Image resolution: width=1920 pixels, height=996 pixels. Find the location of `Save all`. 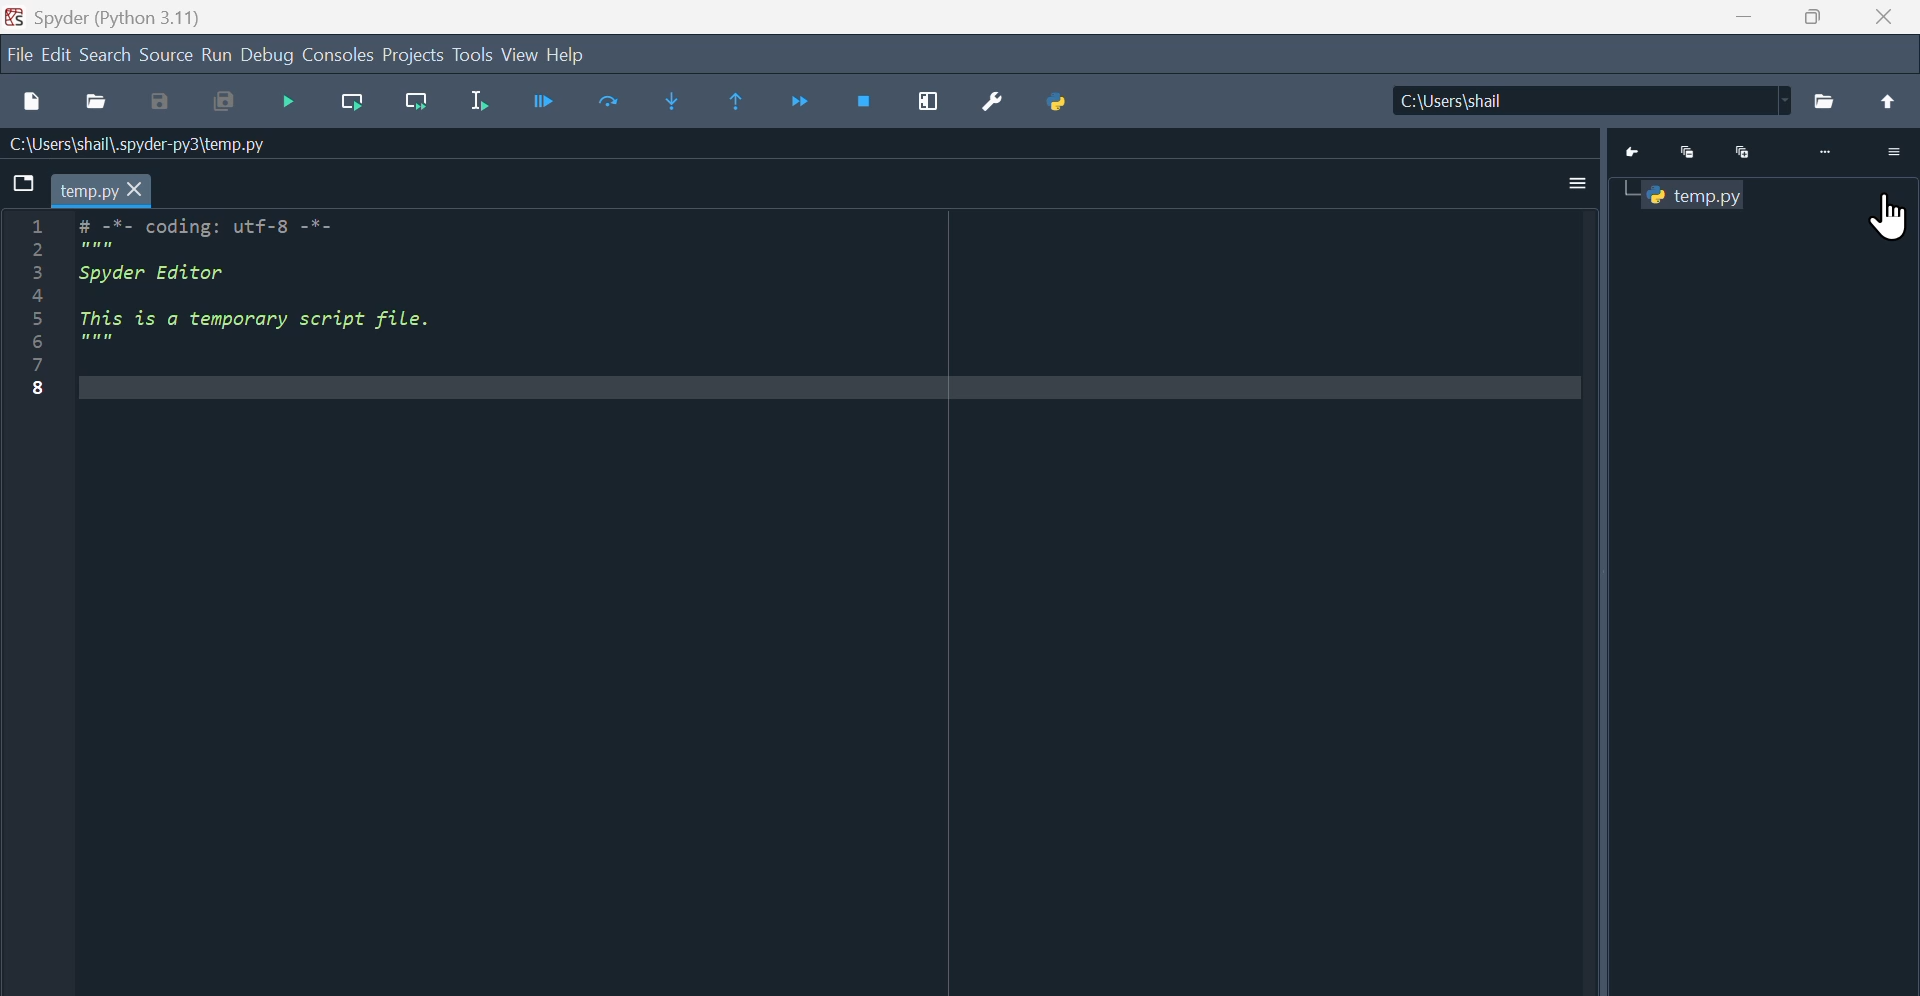

Save all is located at coordinates (224, 104).